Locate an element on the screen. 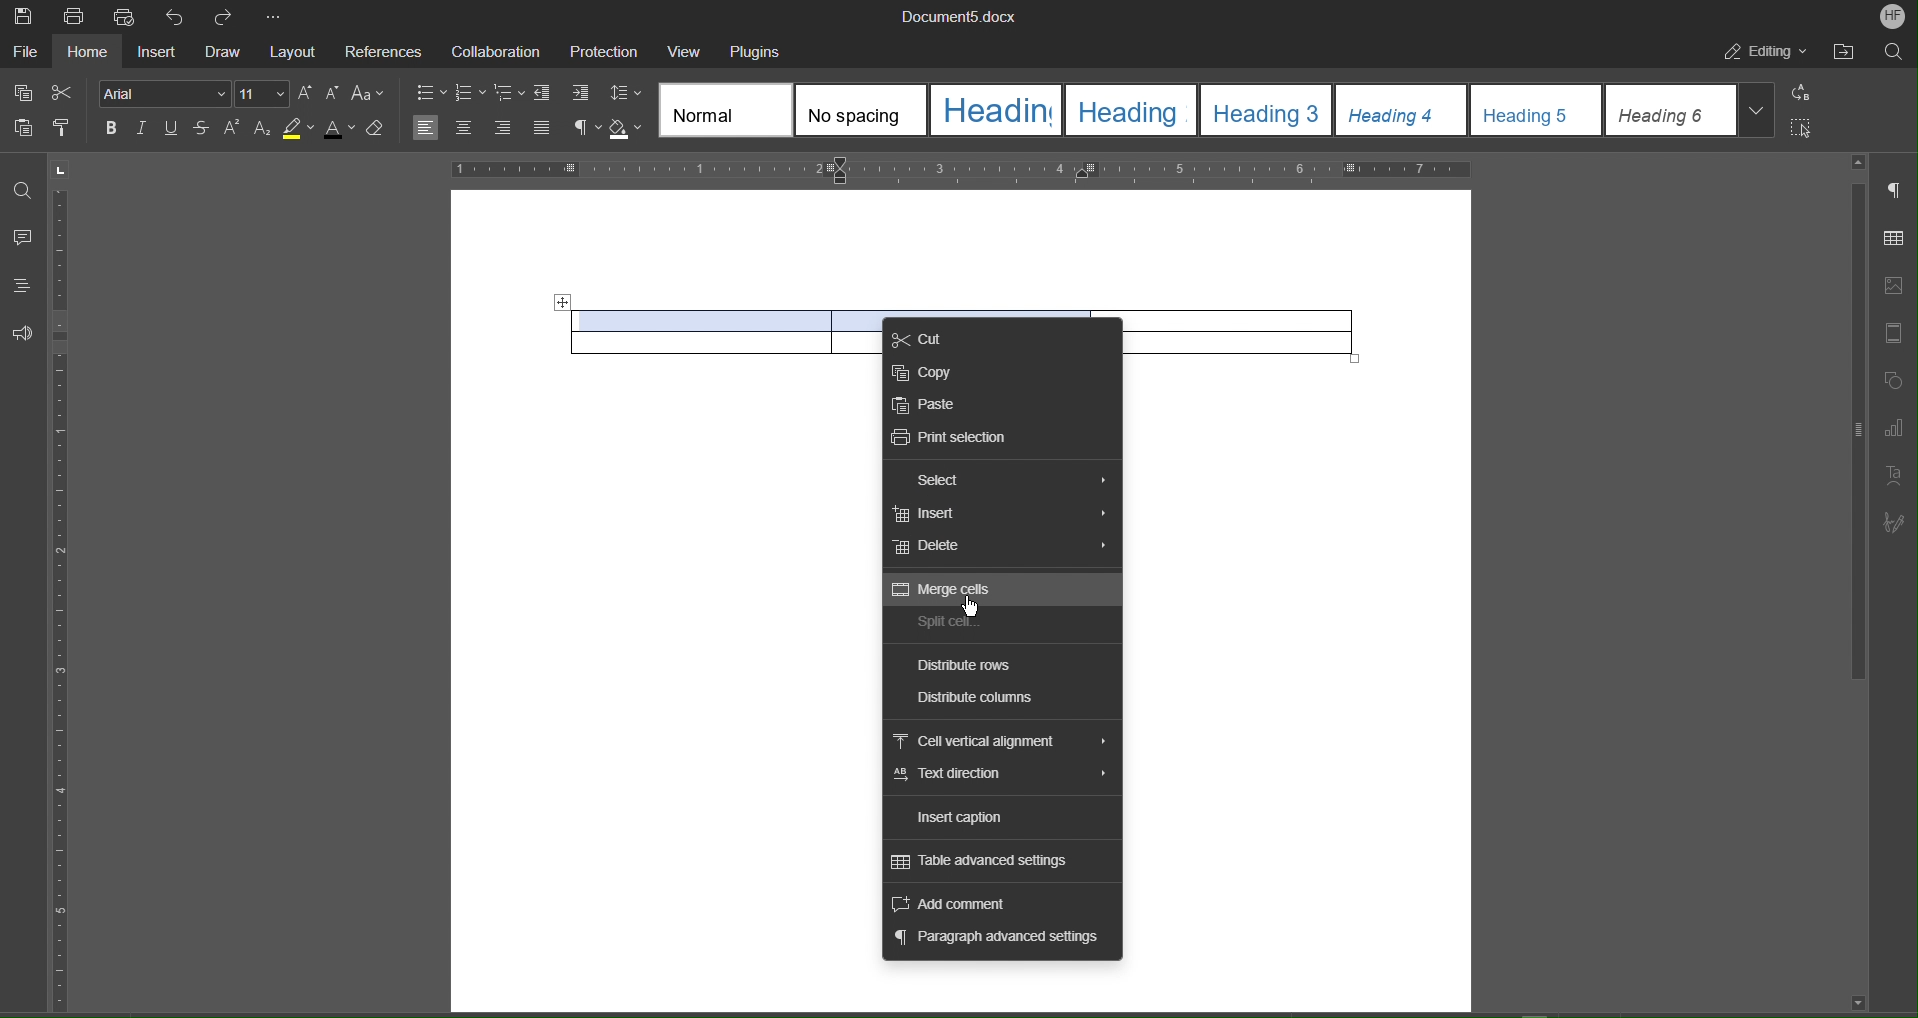  Normal is located at coordinates (726, 110).